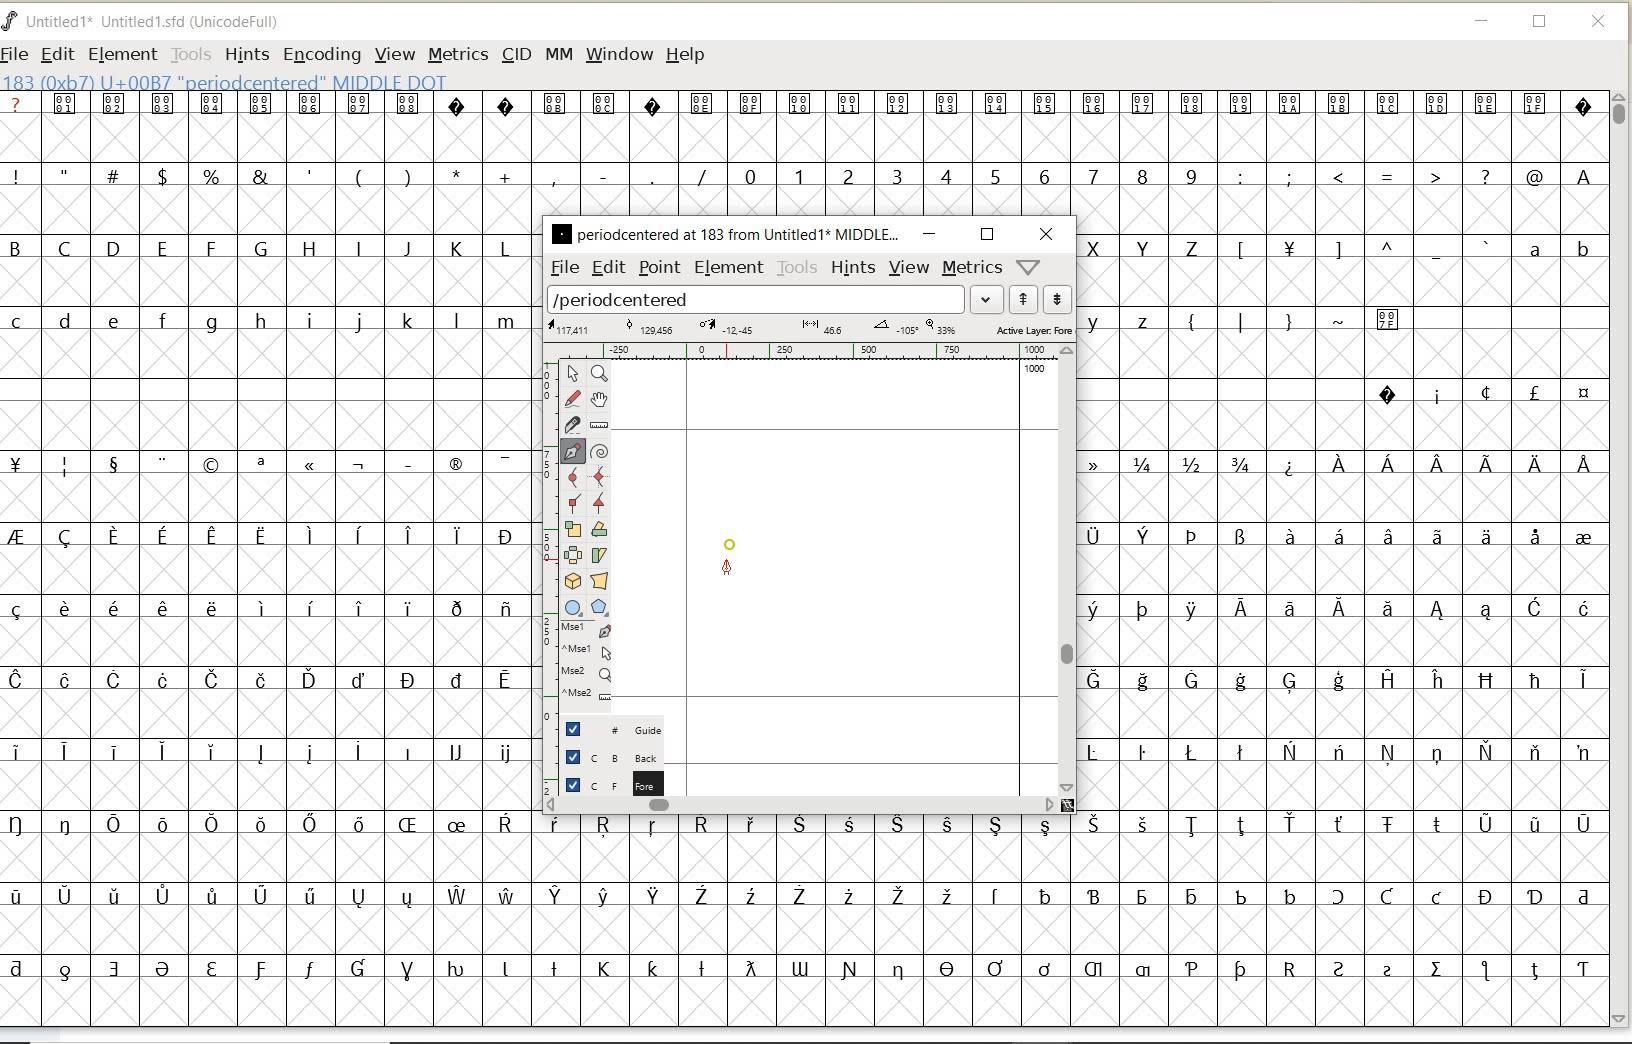 The width and height of the screenshot is (1632, 1044). What do you see at coordinates (966, 175) in the screenshot?
I see `numbers` at bounding box center [966, 175].